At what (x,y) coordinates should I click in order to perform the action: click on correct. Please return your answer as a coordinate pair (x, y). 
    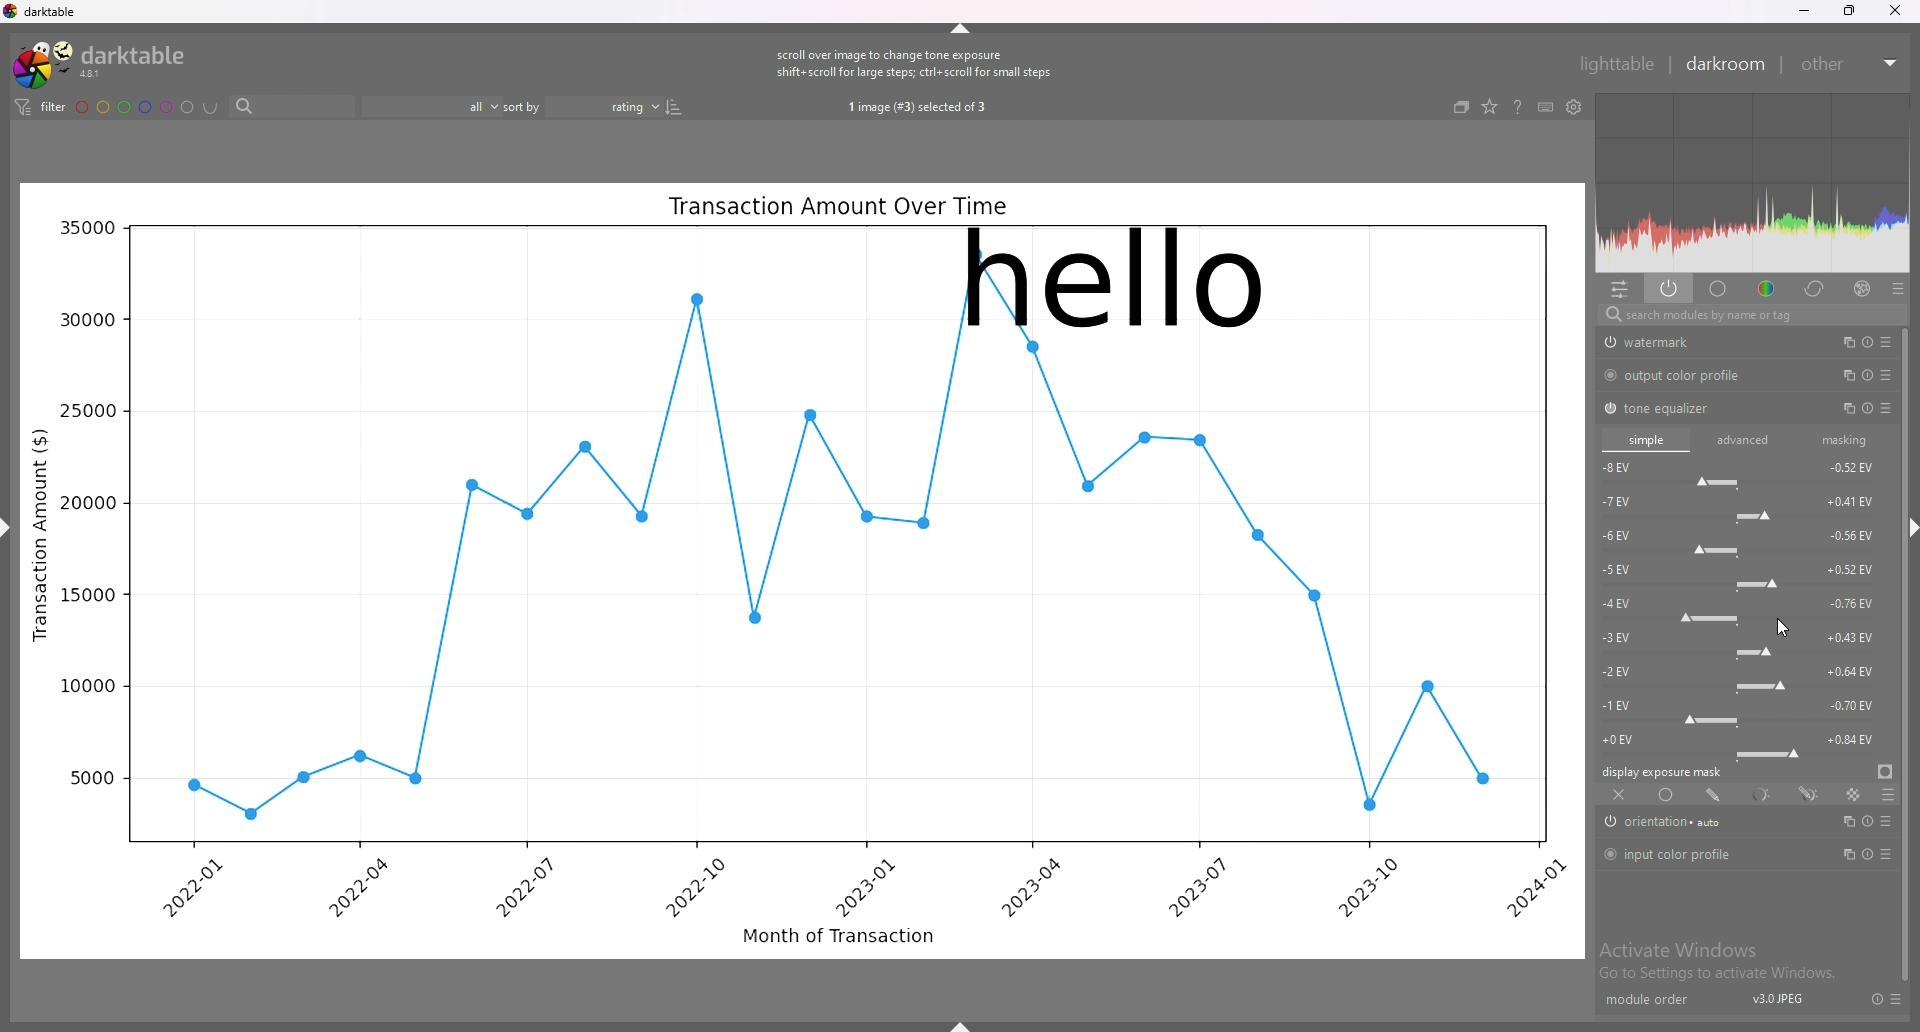
    Looking at the image, I should click on (1816, 288).